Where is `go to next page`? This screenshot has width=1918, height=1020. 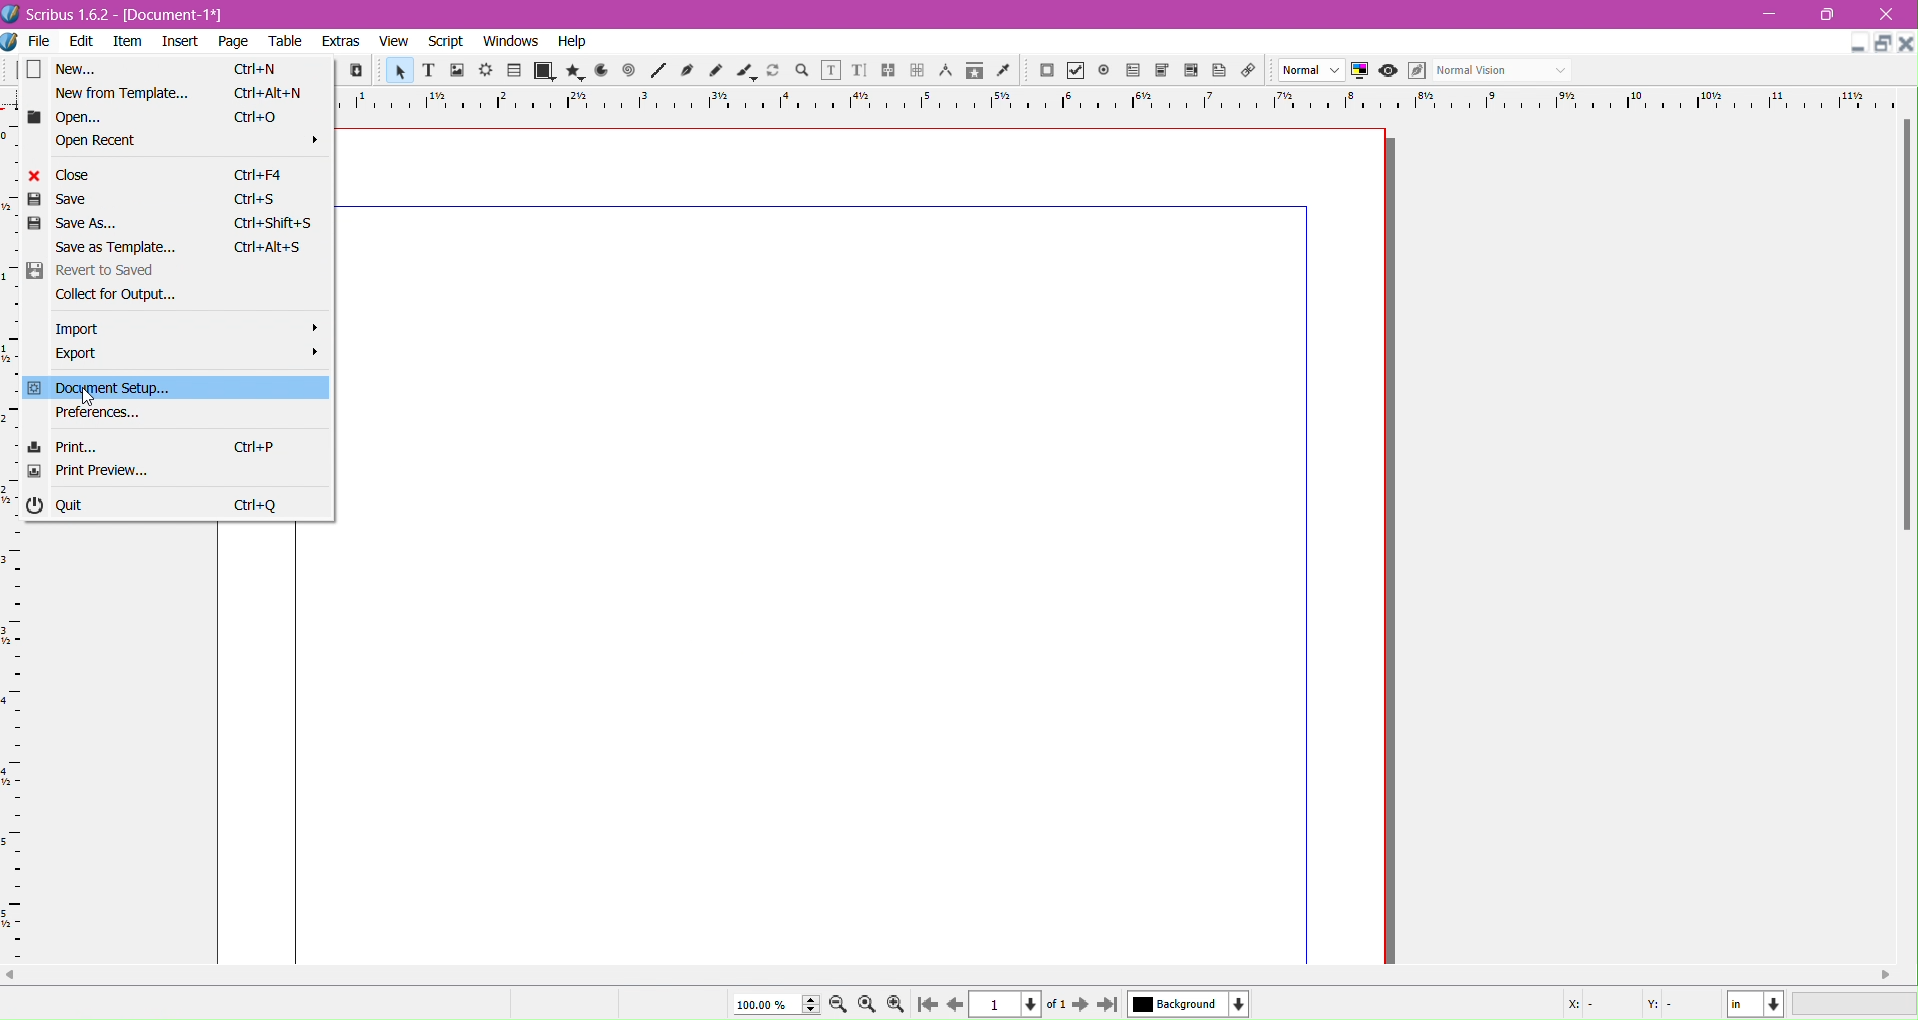 go to next page is located at coordinates (1080, 1006).